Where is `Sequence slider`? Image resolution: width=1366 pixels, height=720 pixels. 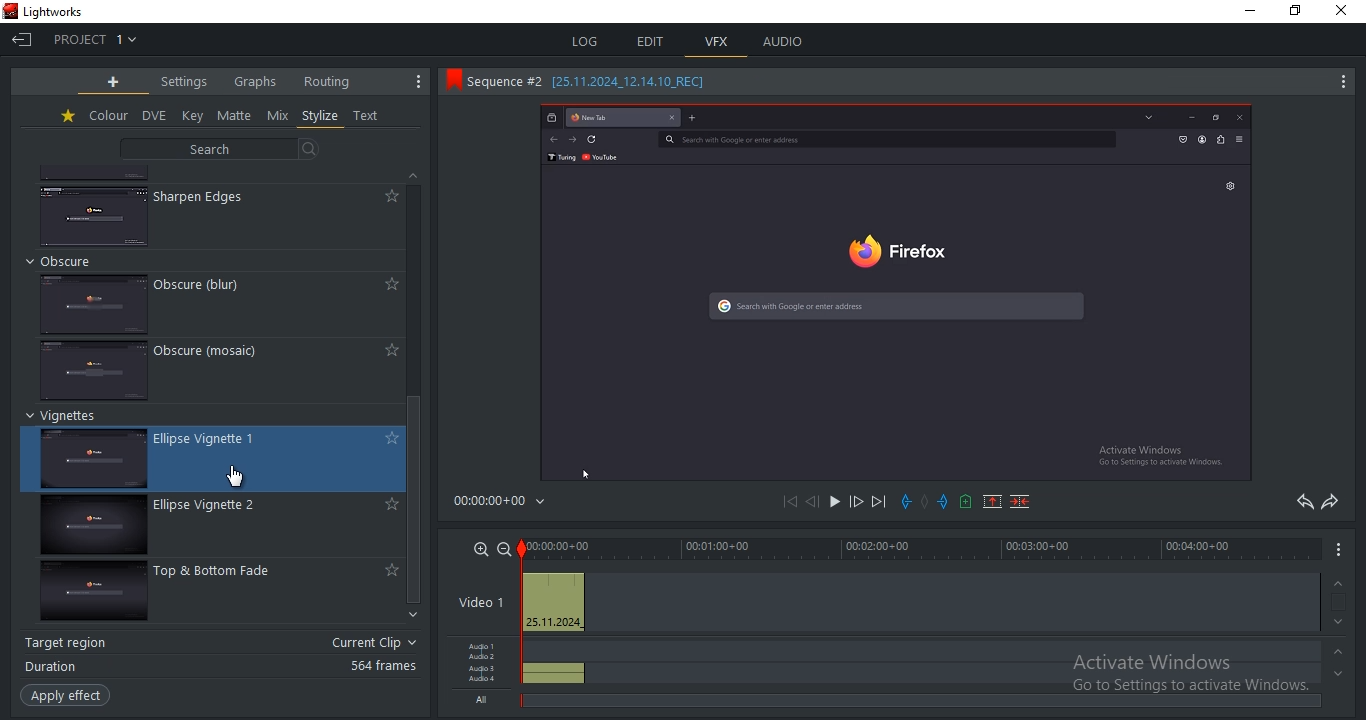 Sequence slider is located at coordinates (524, 608).